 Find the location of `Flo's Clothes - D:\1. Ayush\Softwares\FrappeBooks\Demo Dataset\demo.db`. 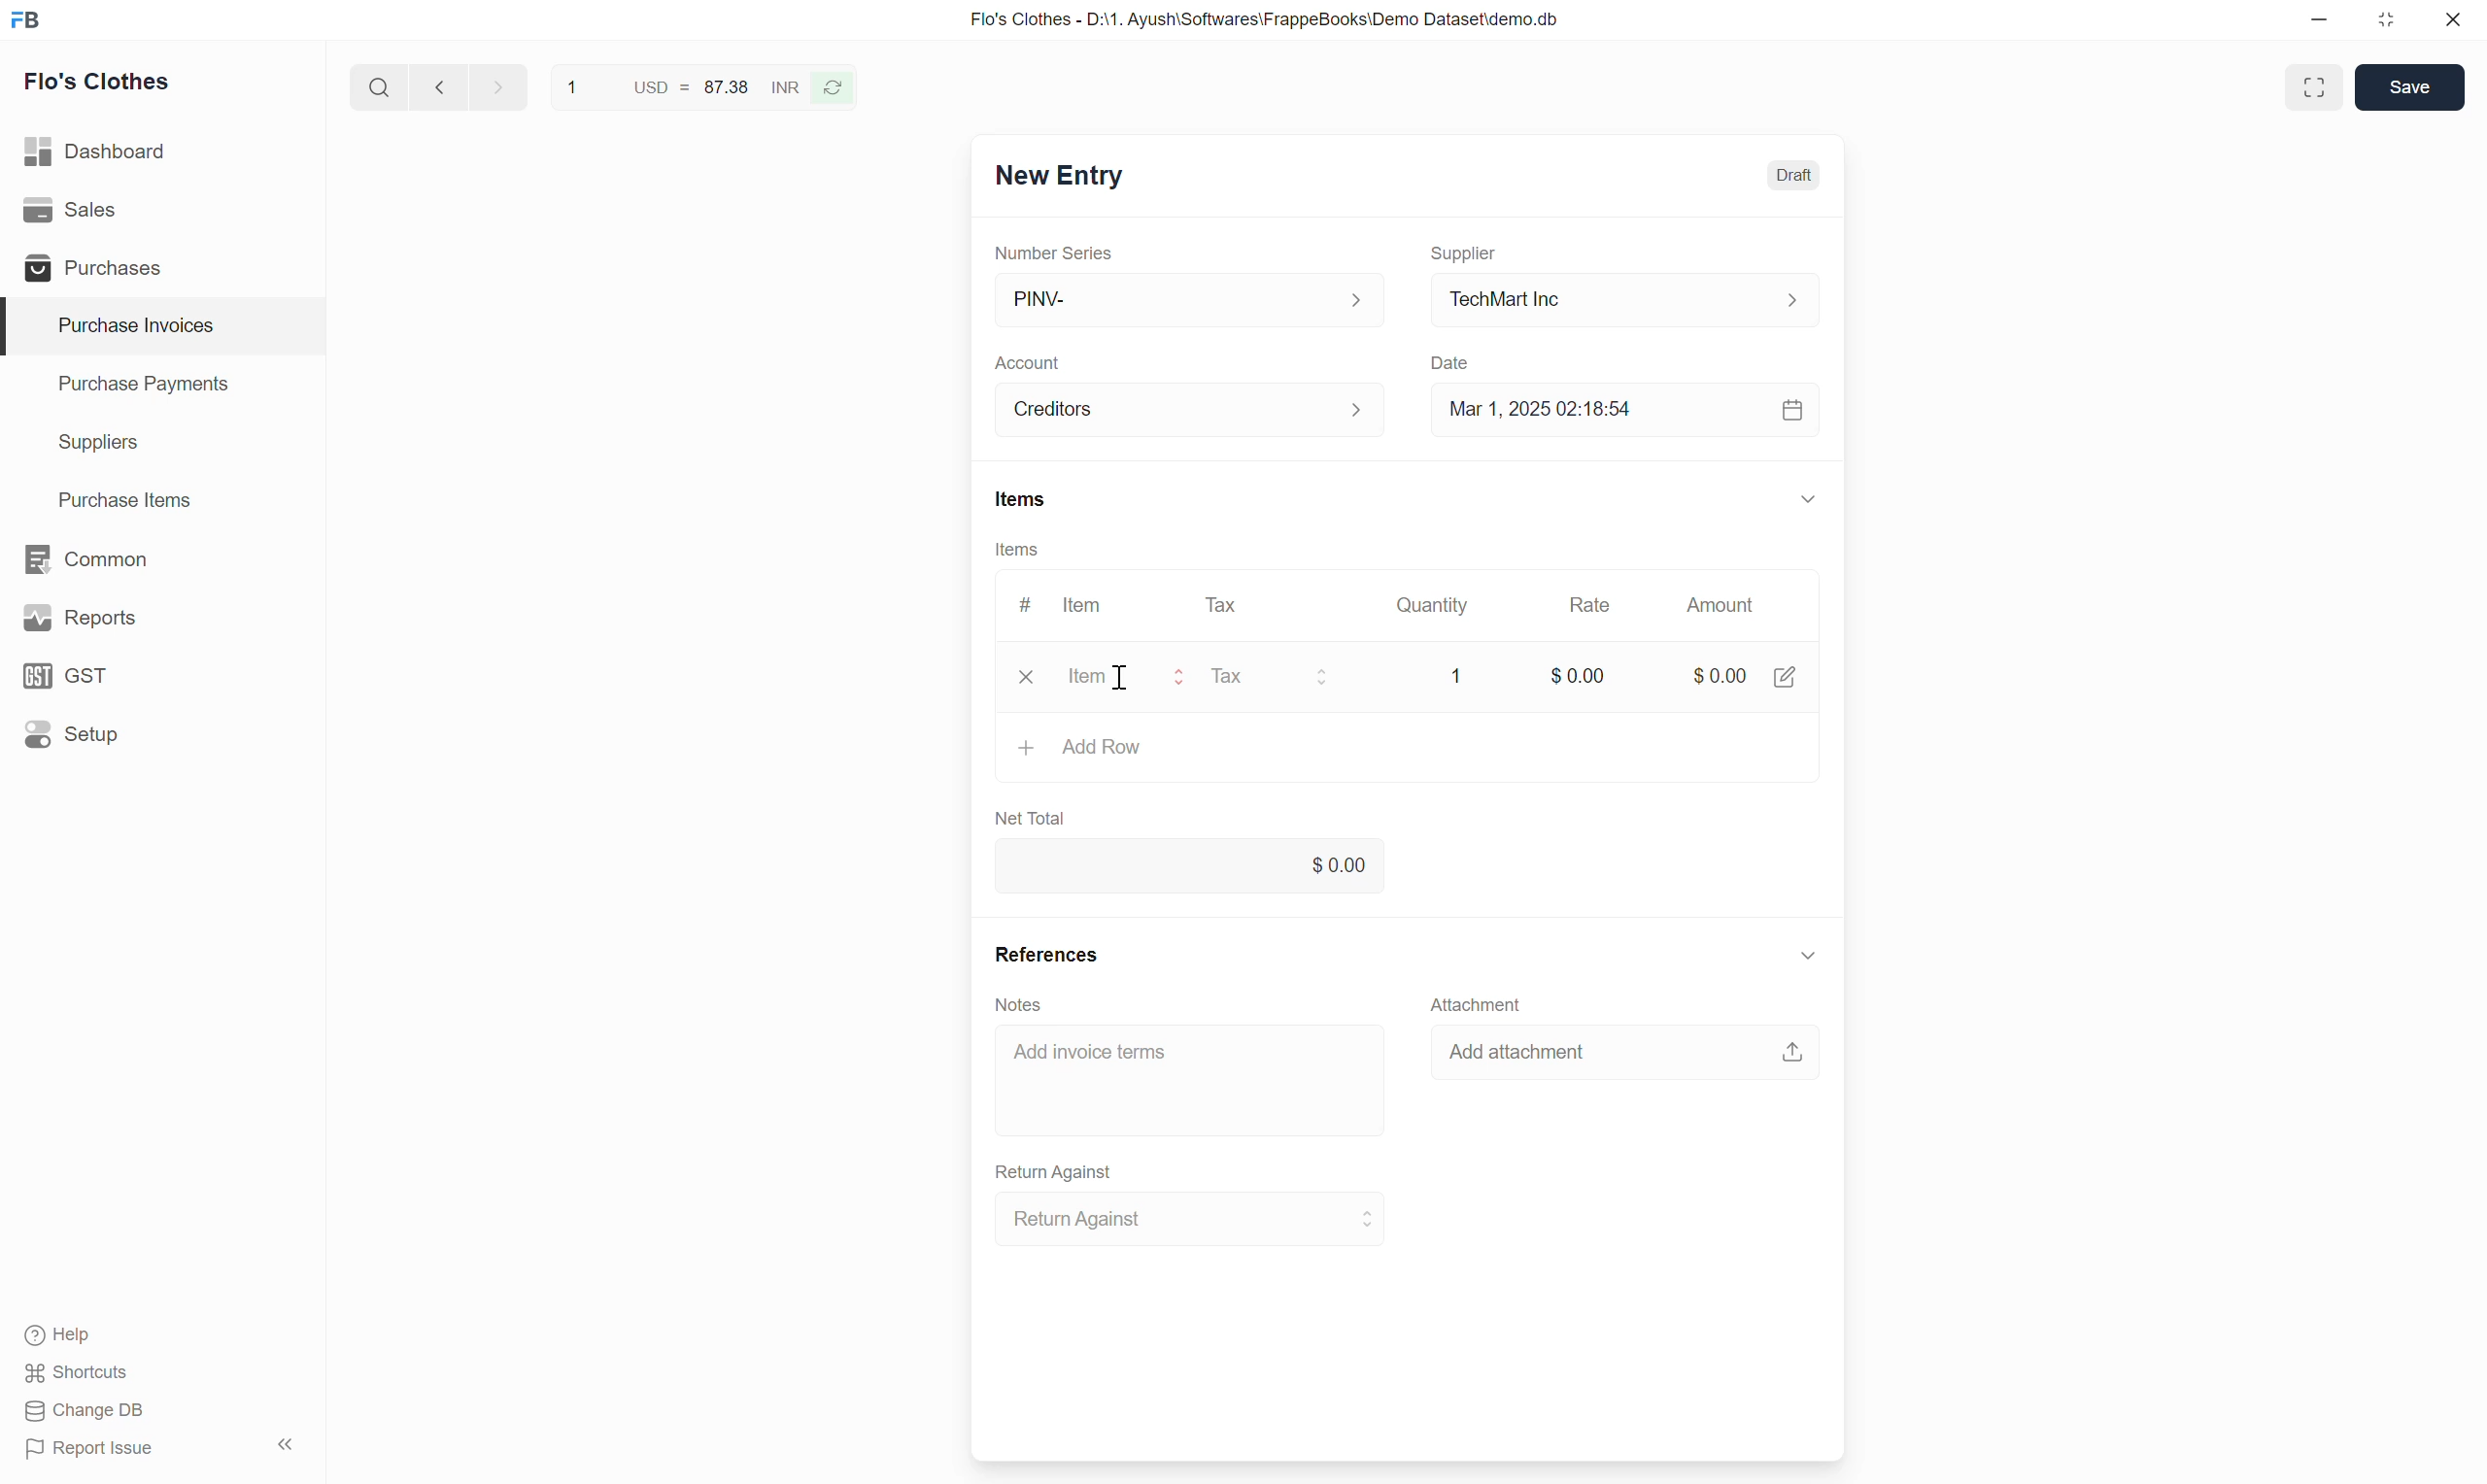

Flo's Clothes - D:\1. Ayush\Softwares\FrappeBooks\Demo Dataset\demo.db is located at coordinates (1265, 18).